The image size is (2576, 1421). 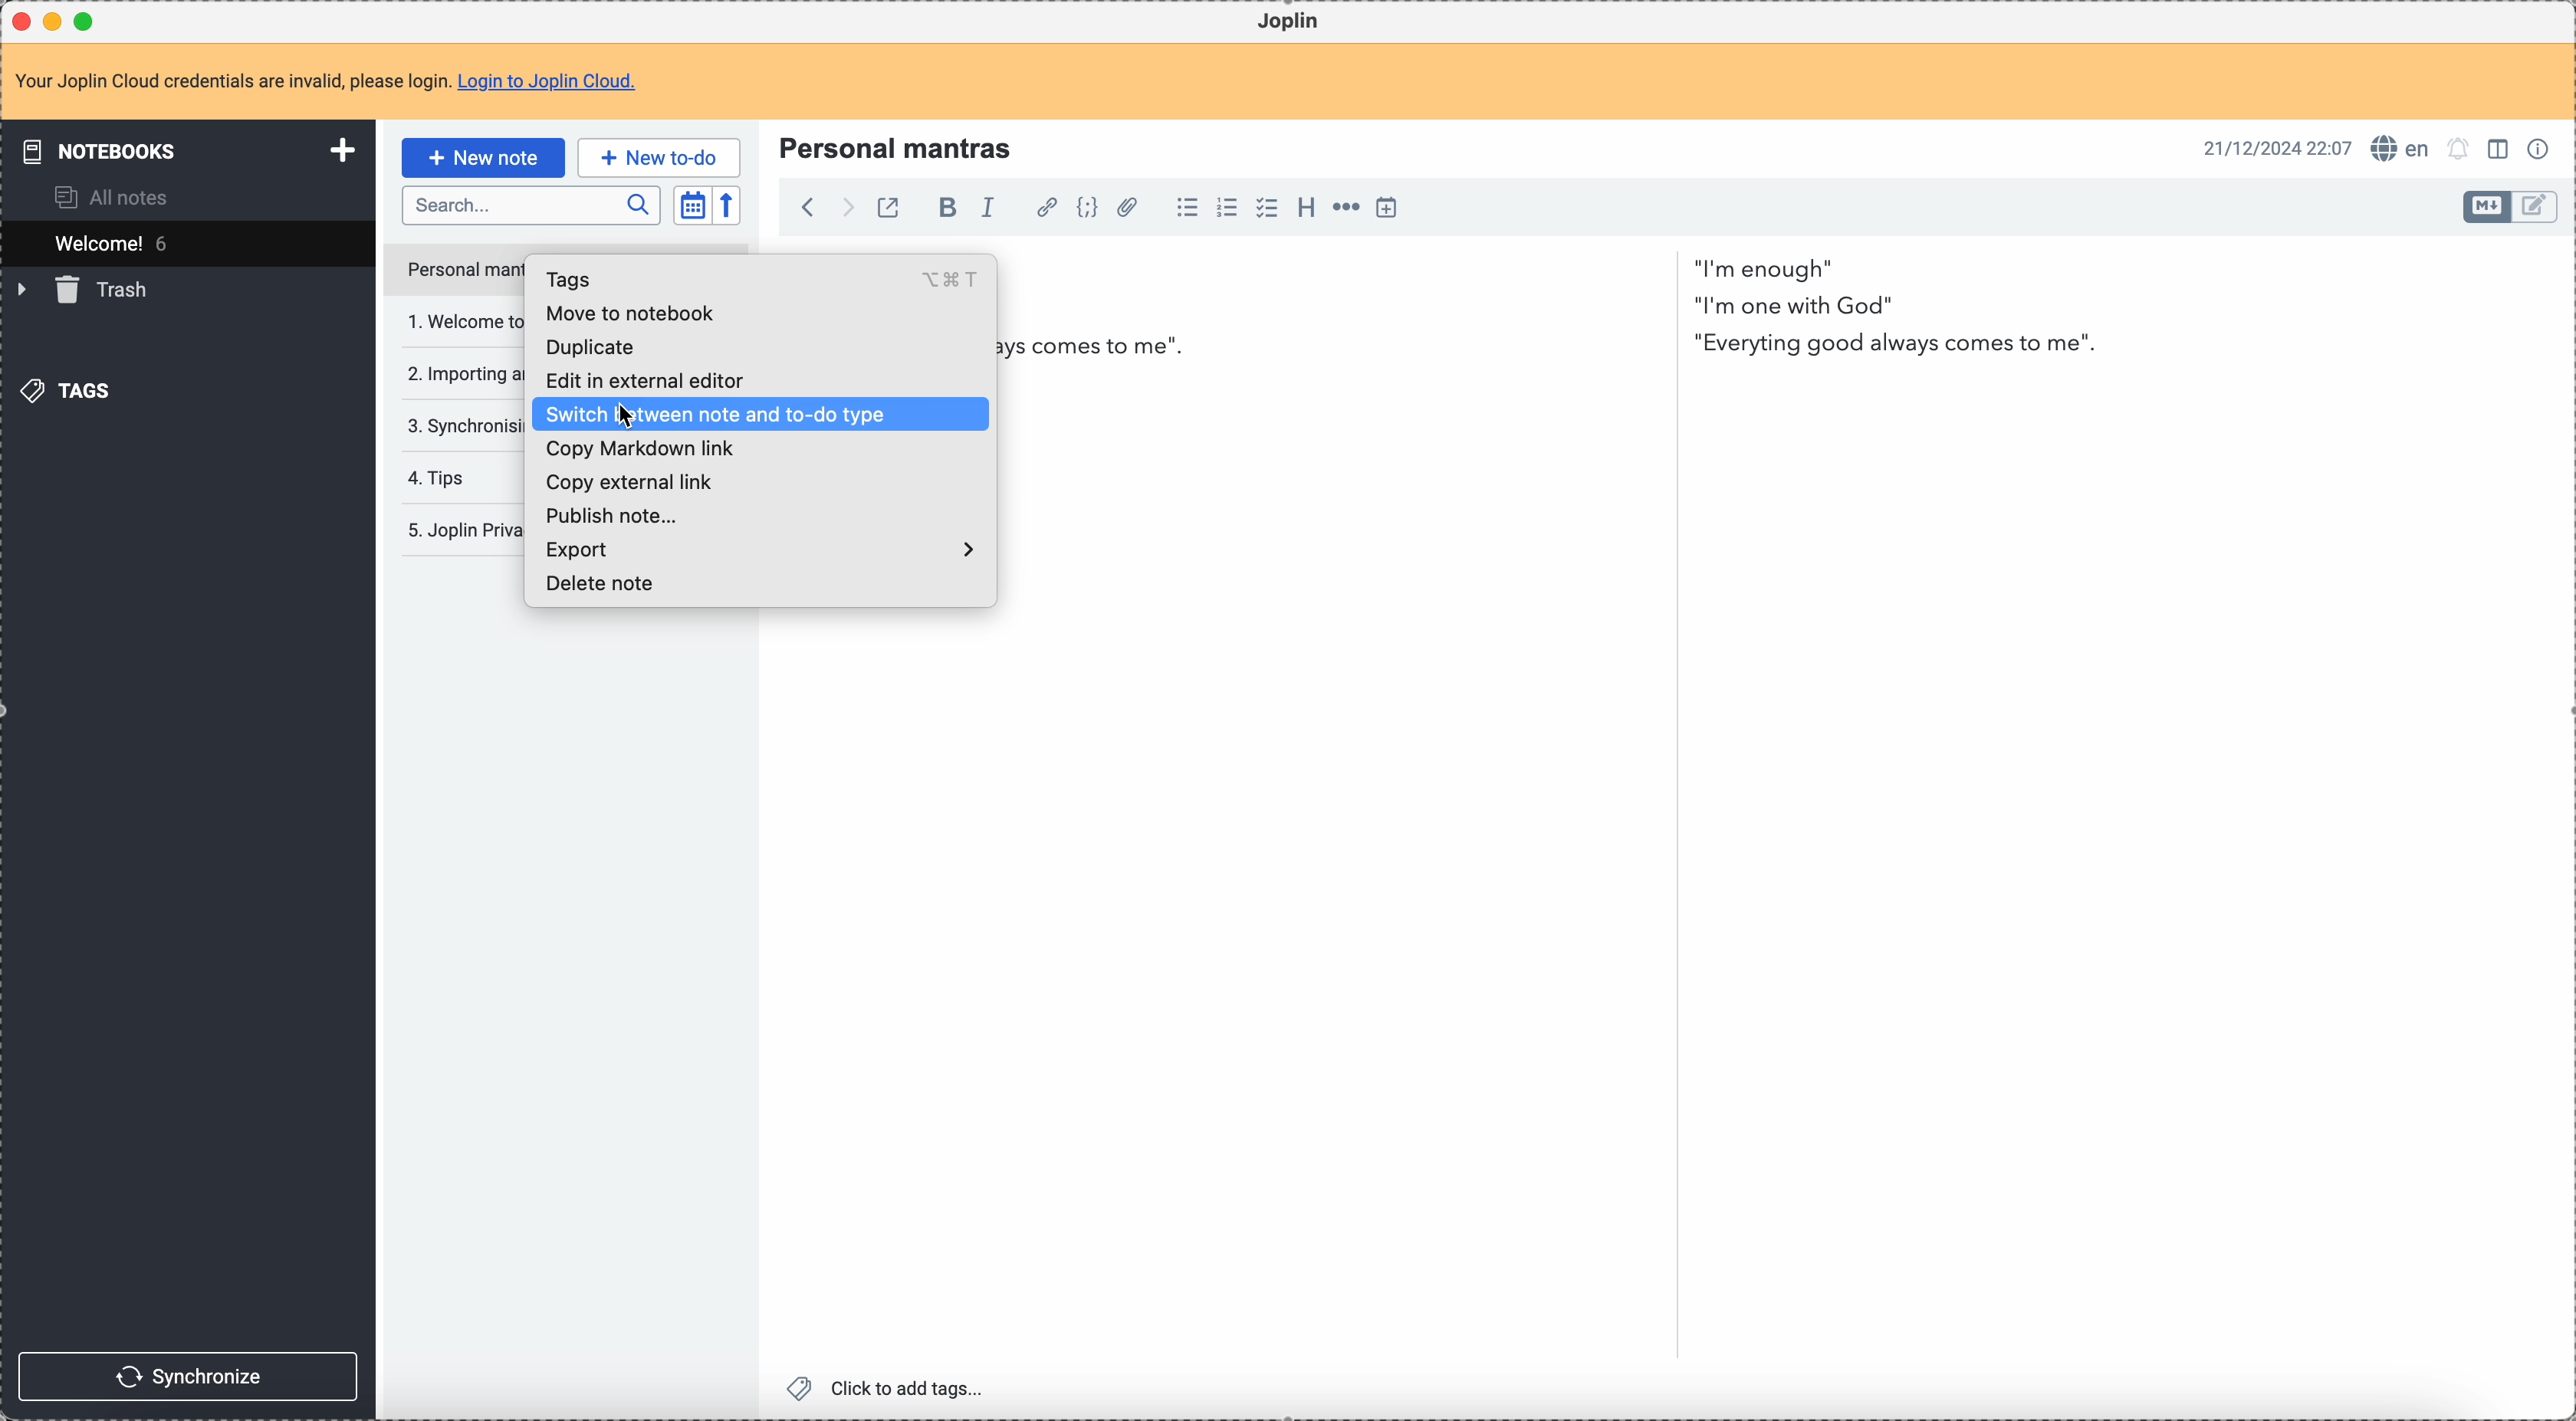 What do you see at coordinates (1227, 209) in the screenshot?
I see `numbered list` at bounding box center [1227, 209].